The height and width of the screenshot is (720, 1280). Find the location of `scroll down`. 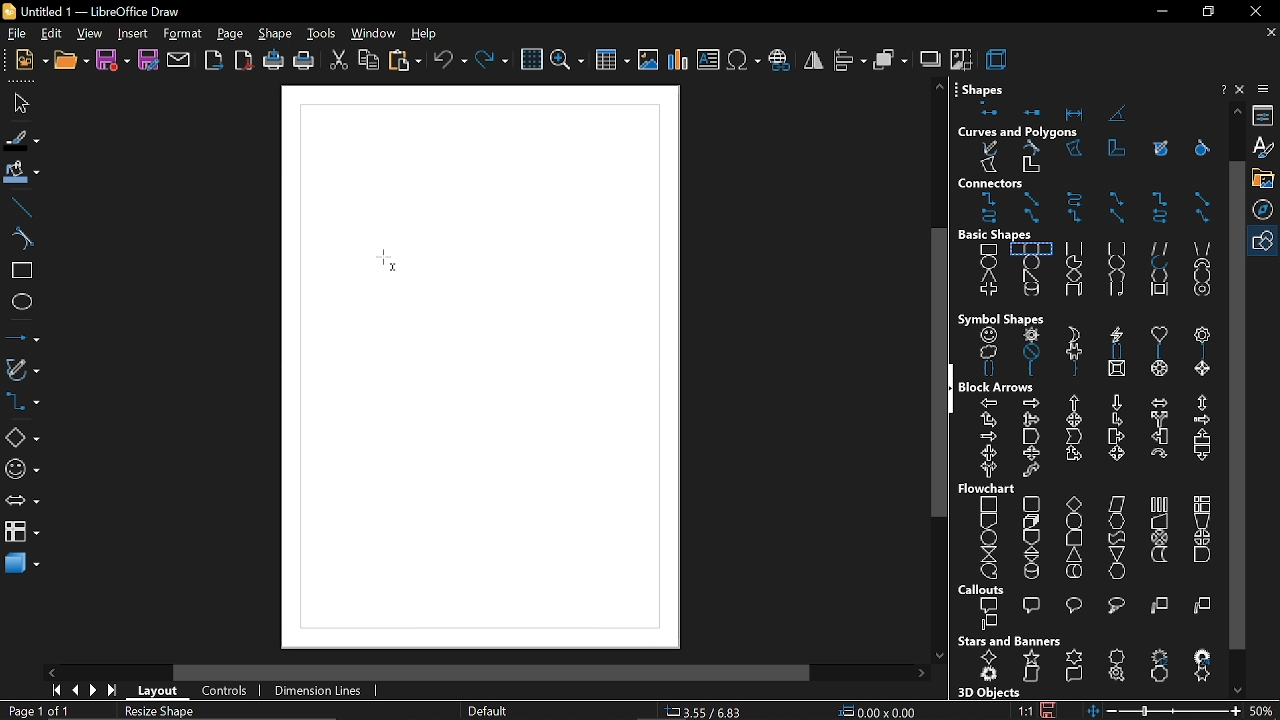

scroll down is located at coordinates (939, 651).